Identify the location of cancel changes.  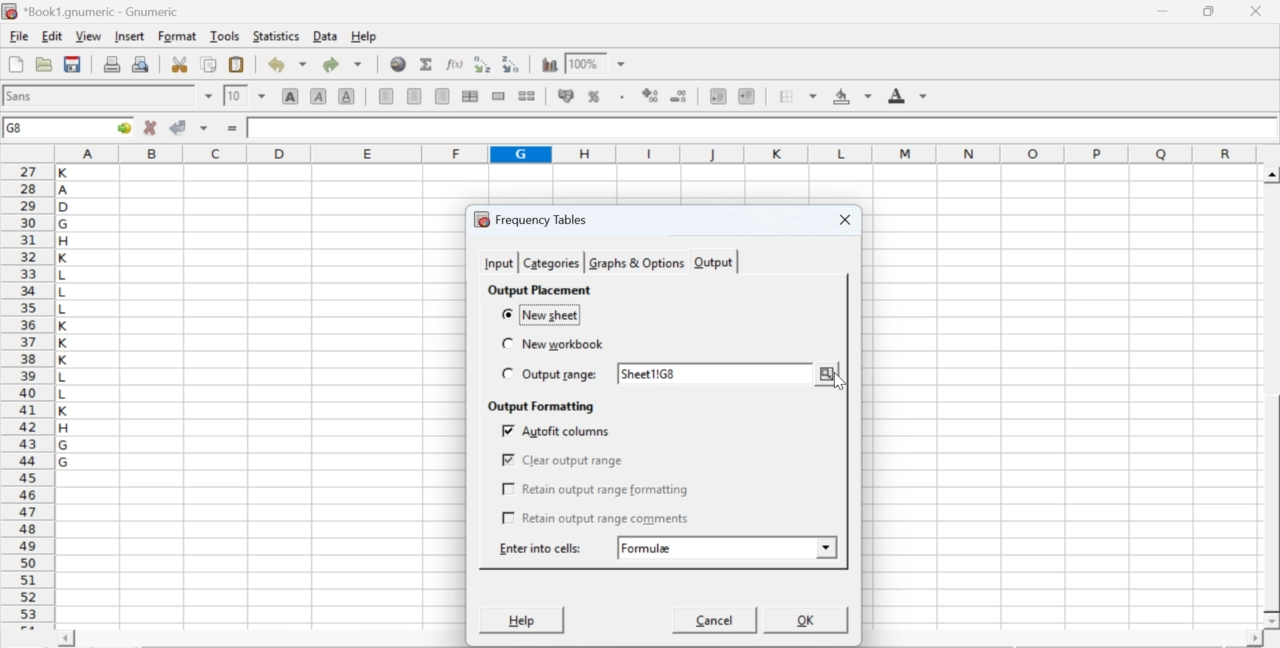
(151, 127).